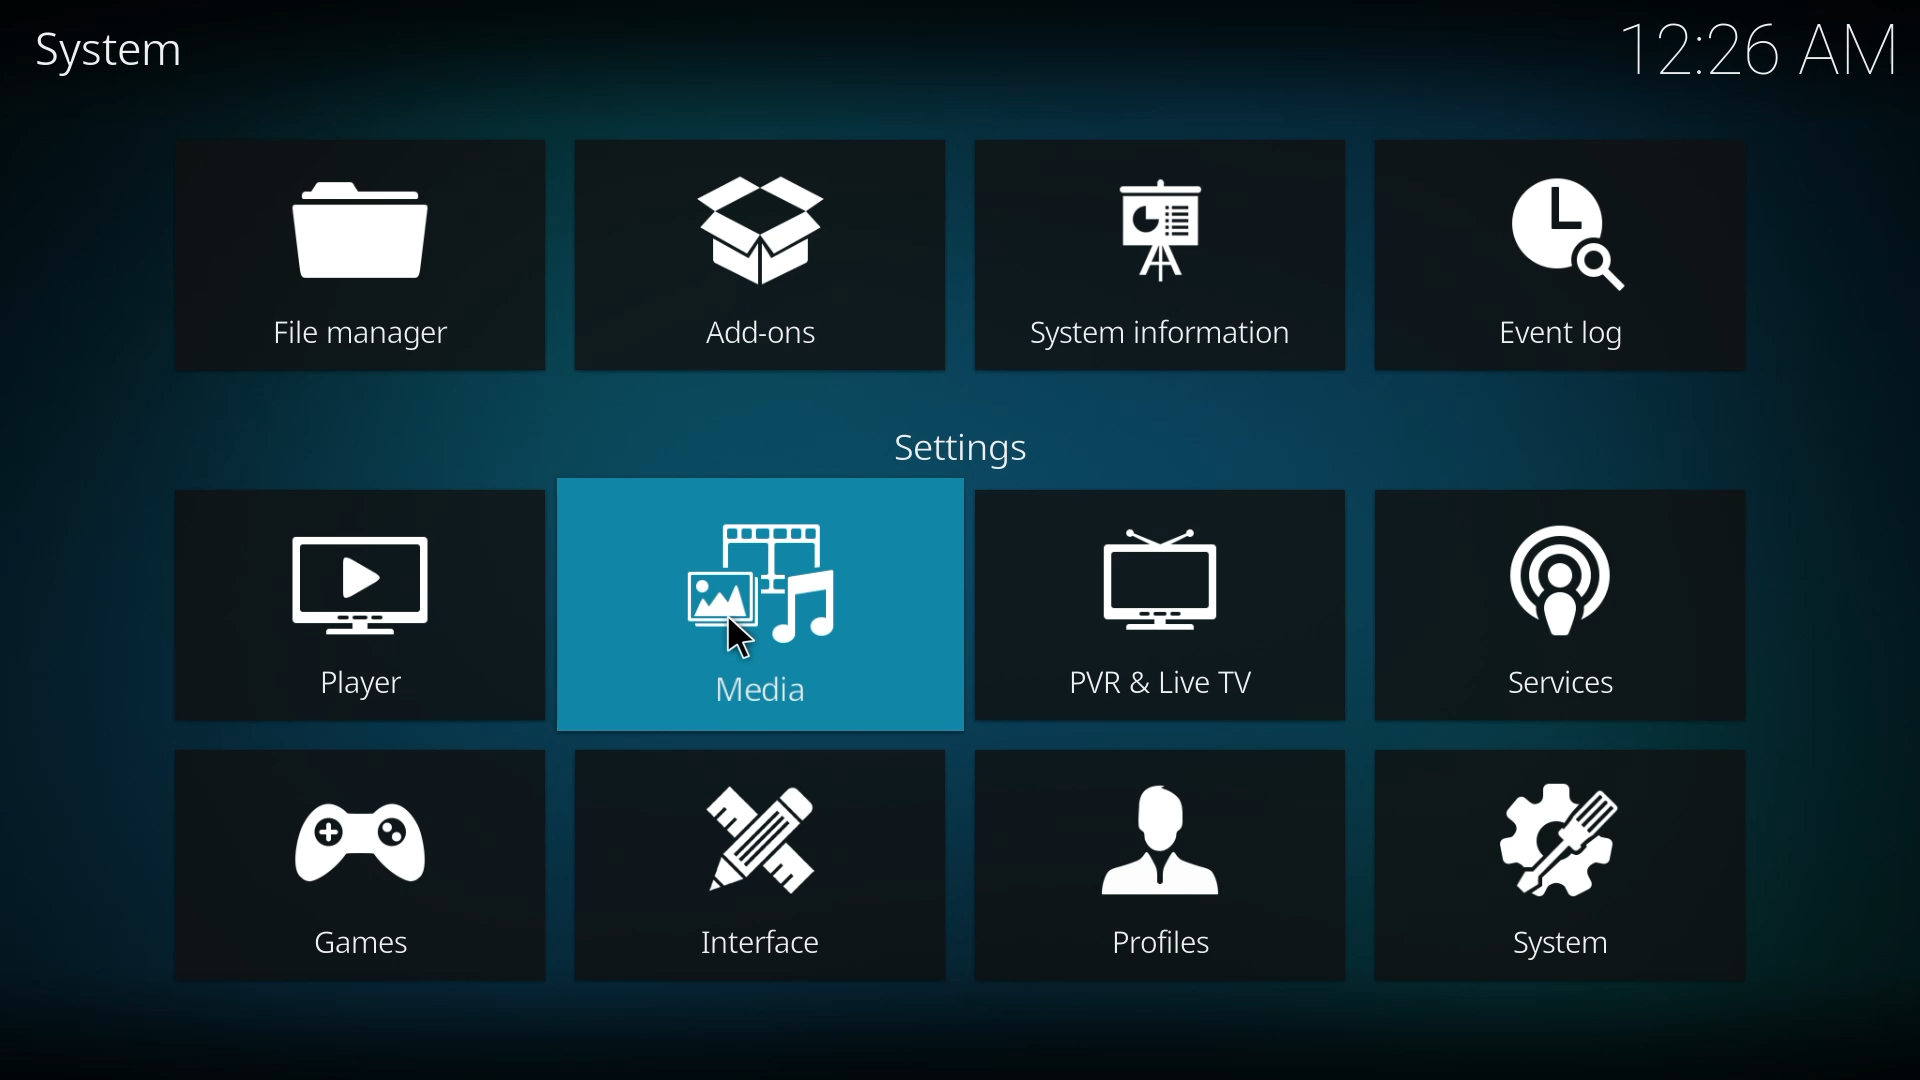 Image resolution: width=1920 pixels, height=1080 pixels. I want to click on pvr & live tv, so click(1168, 609).